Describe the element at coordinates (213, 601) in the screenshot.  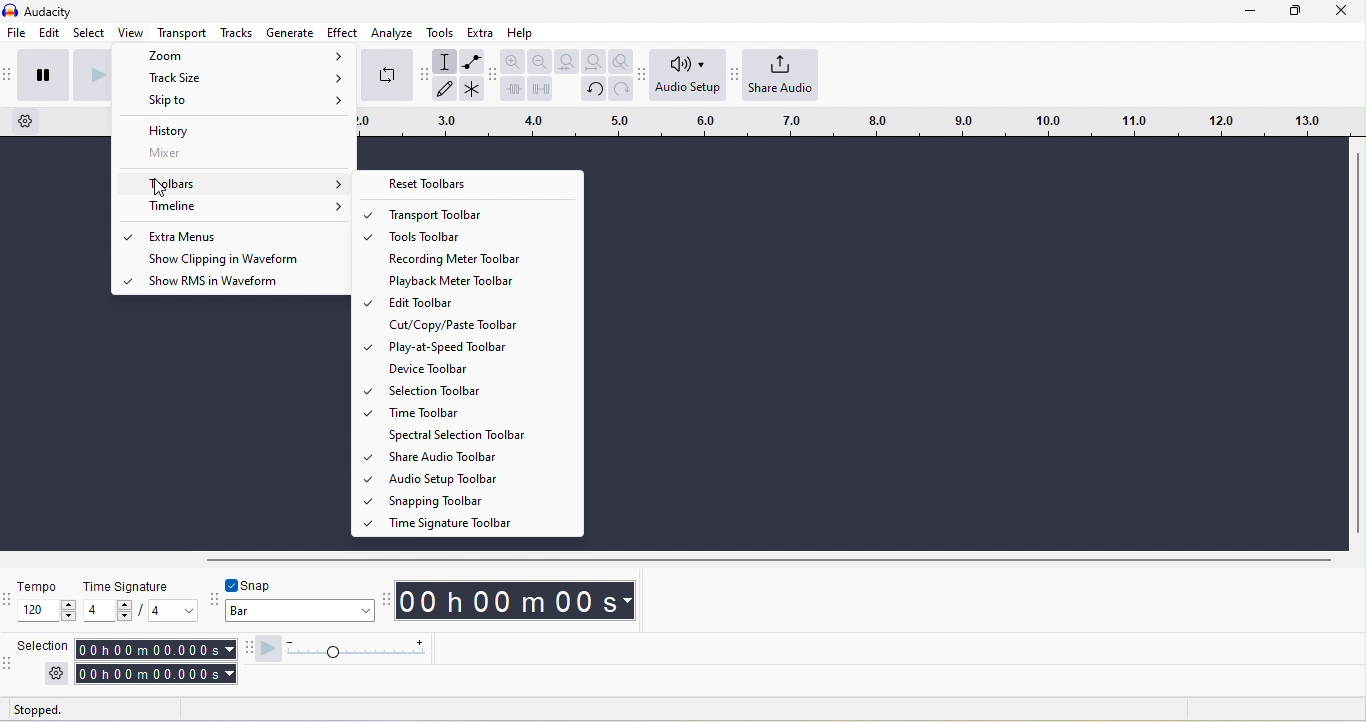
I see `snapping toolbar` at that location.